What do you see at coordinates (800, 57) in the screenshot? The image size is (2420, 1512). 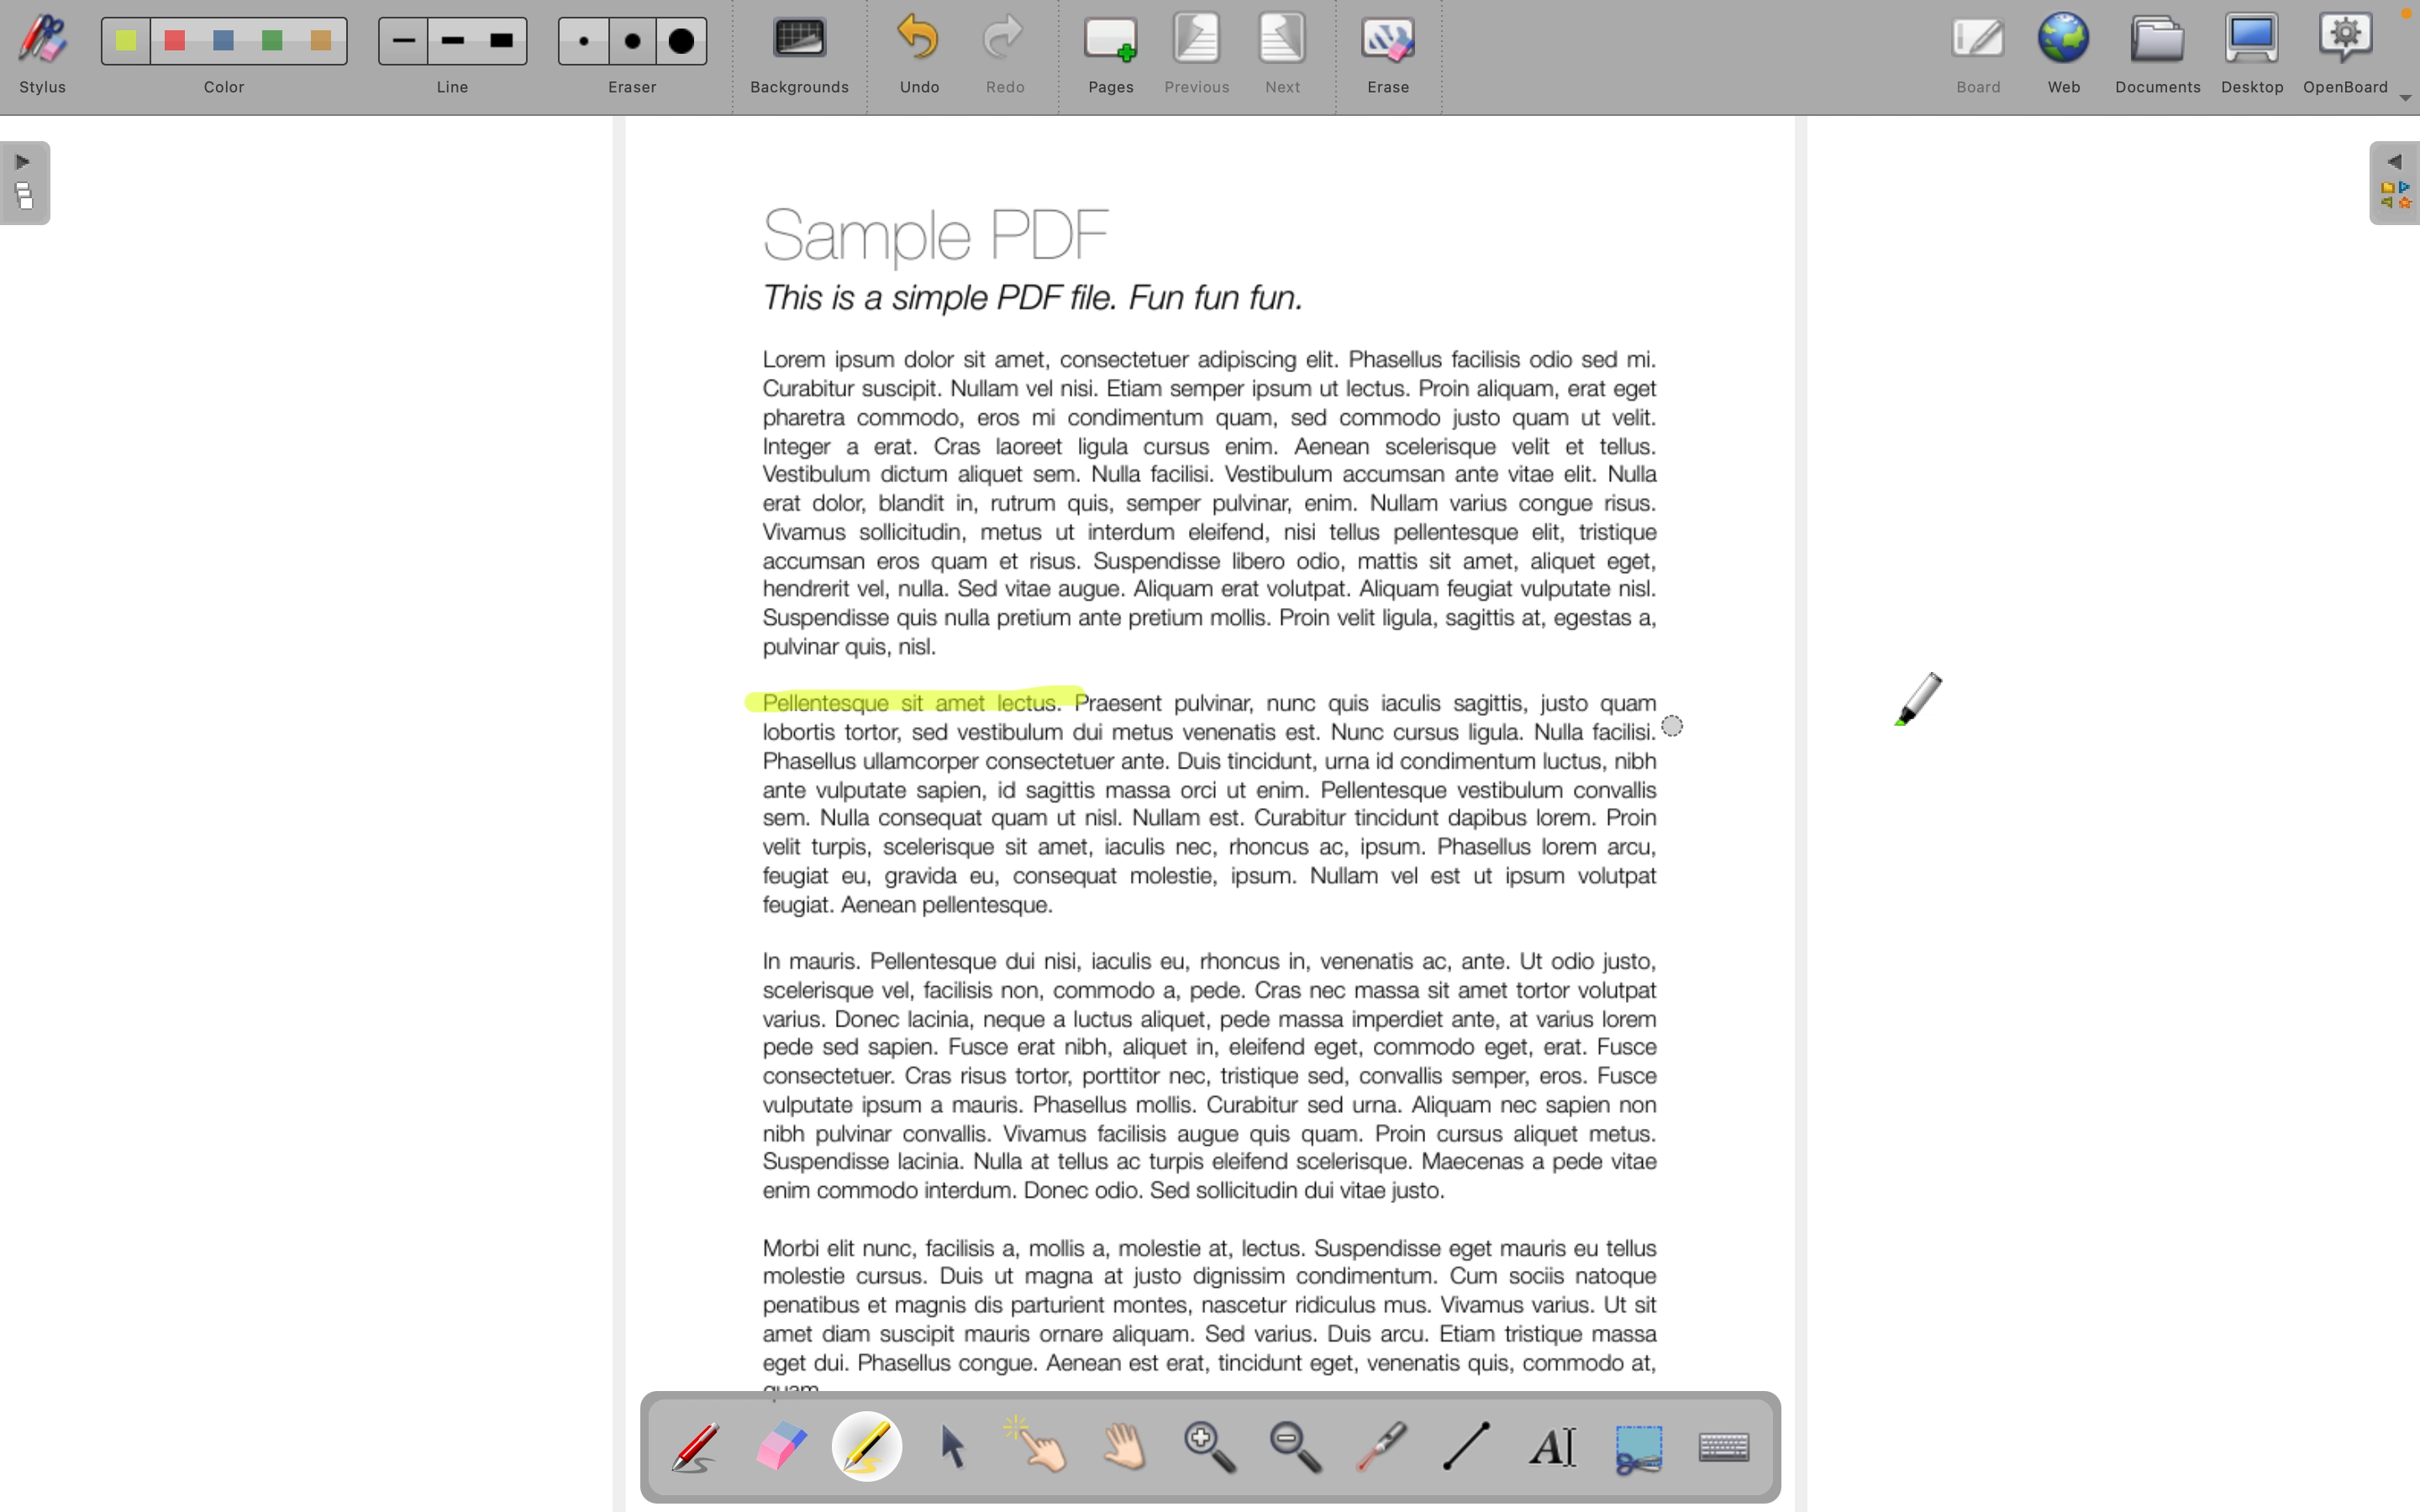 I see `backgrounds` at bounding box center [800, 57].